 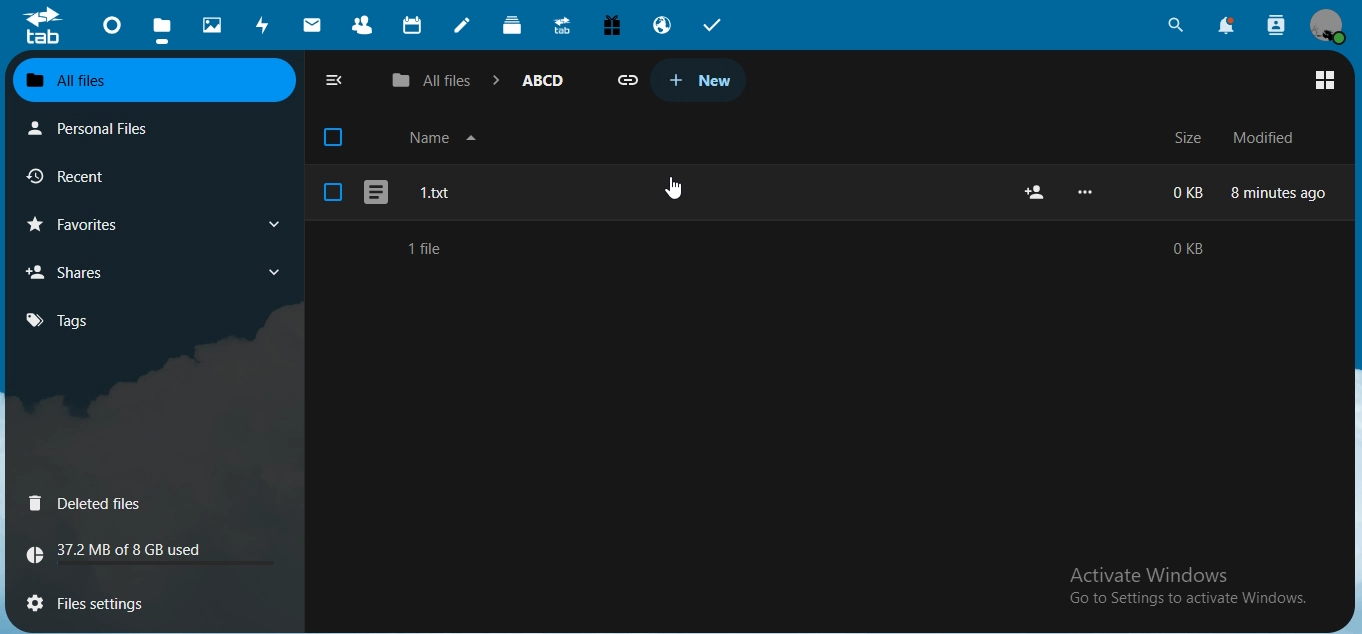 What do you see at coordinates (543, 79) in the screenshot?
I see `AABCD` at bounding box center [543, 79].